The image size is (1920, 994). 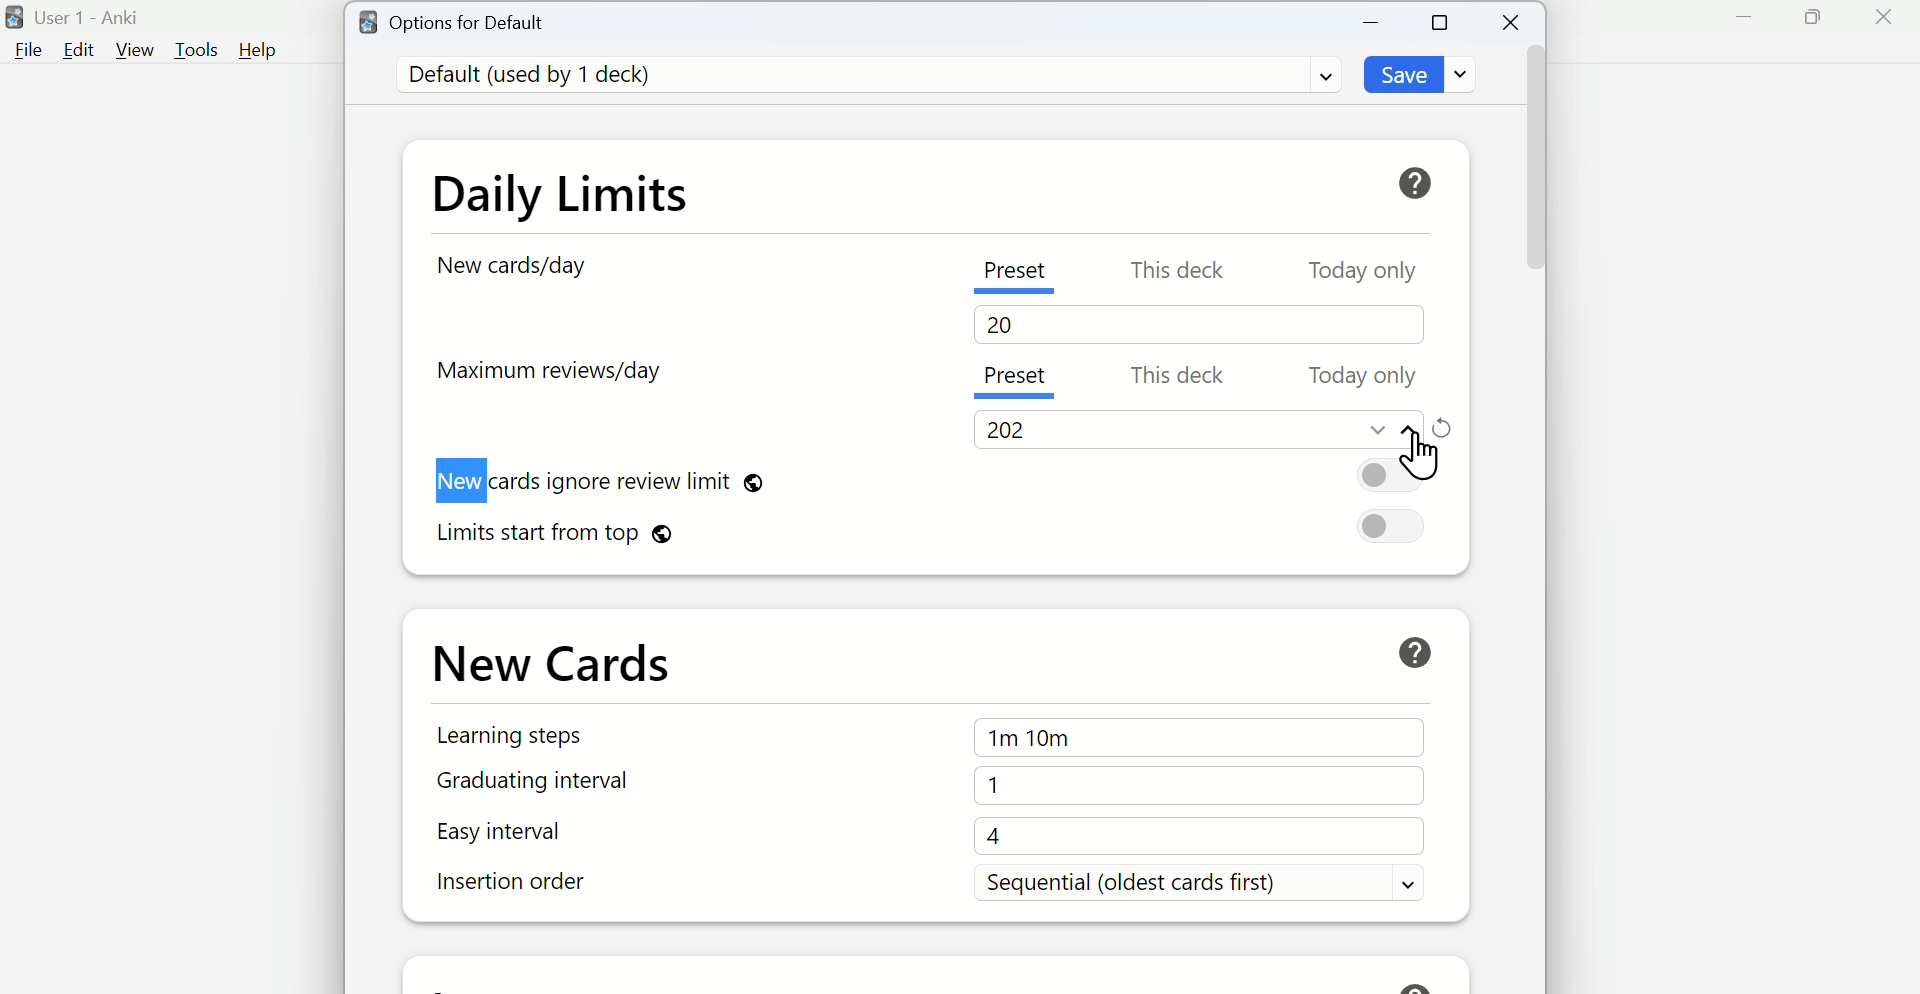 I want to click on Default, so click(x=865, y=75).